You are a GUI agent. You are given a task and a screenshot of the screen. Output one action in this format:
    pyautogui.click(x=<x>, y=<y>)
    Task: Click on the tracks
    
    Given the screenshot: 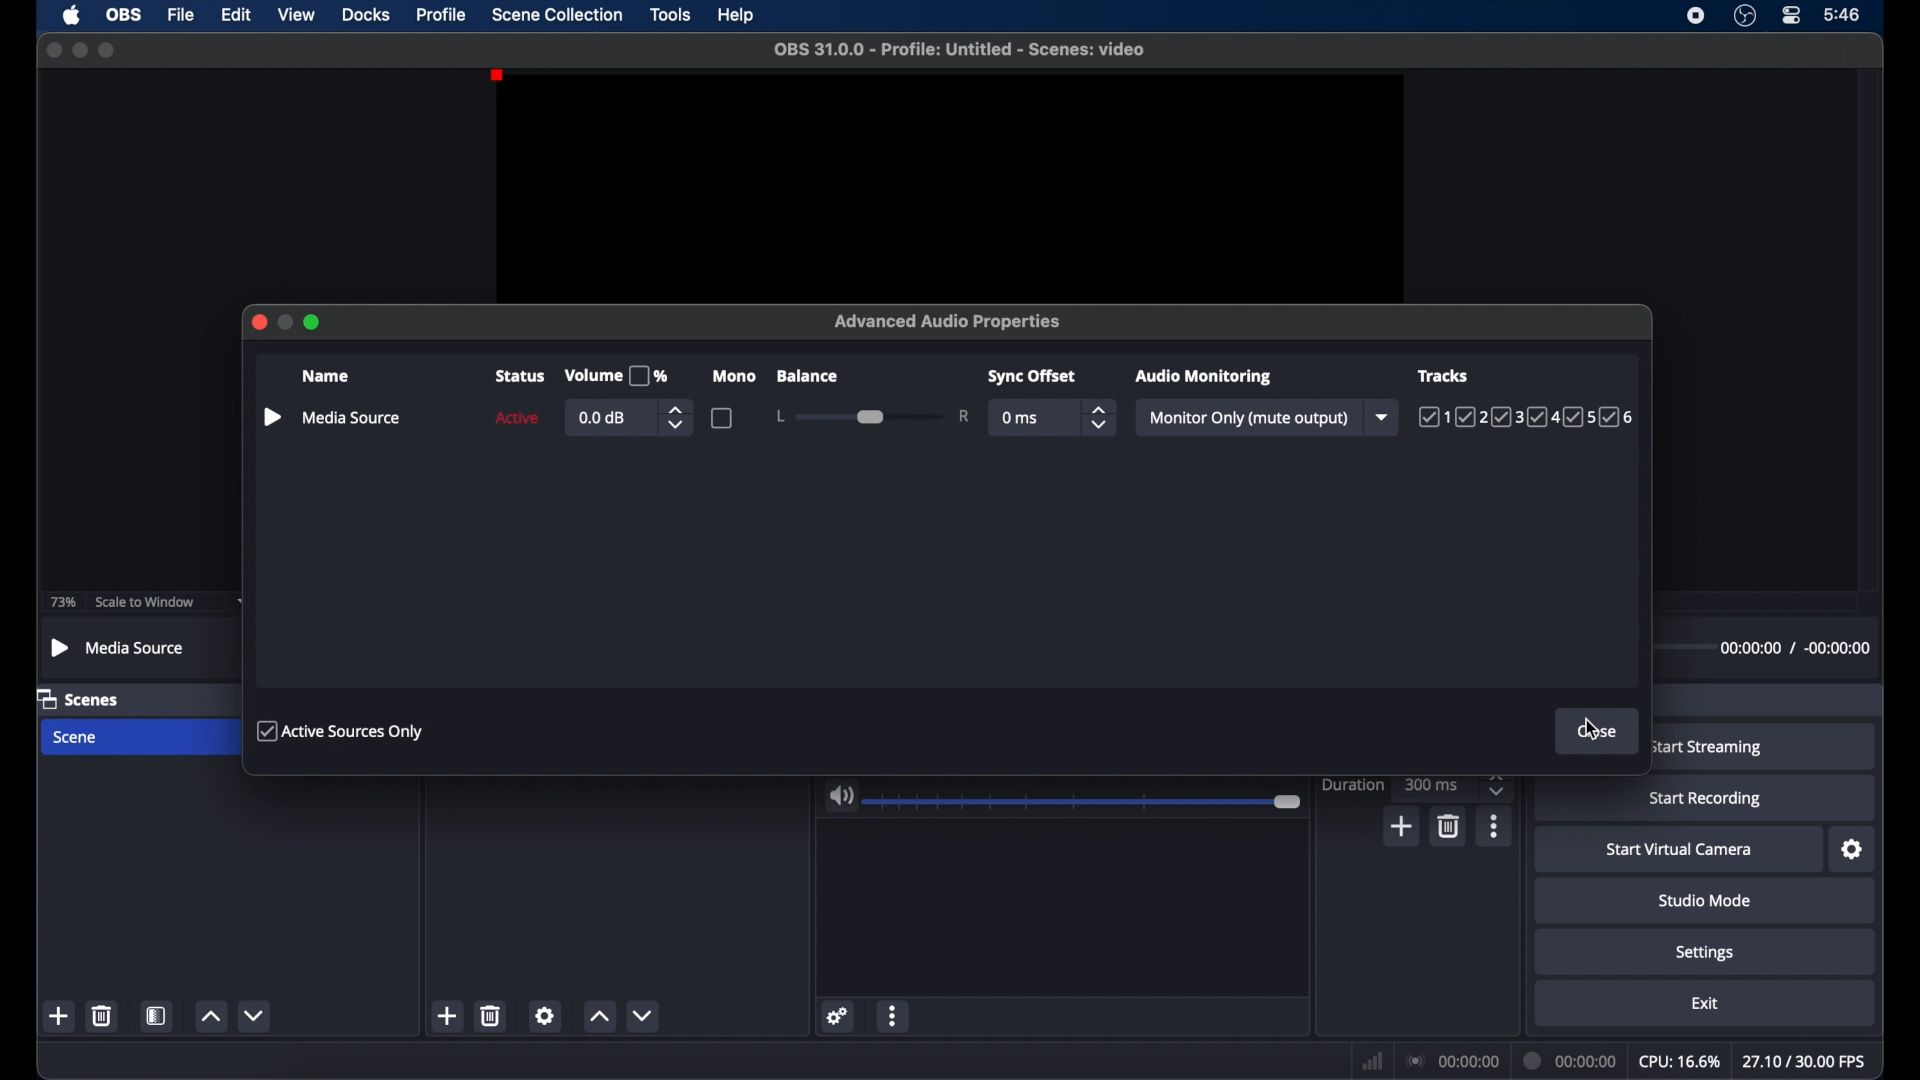 What is the action you would take?
    pyautogui.click(x=1445, y=374)
    